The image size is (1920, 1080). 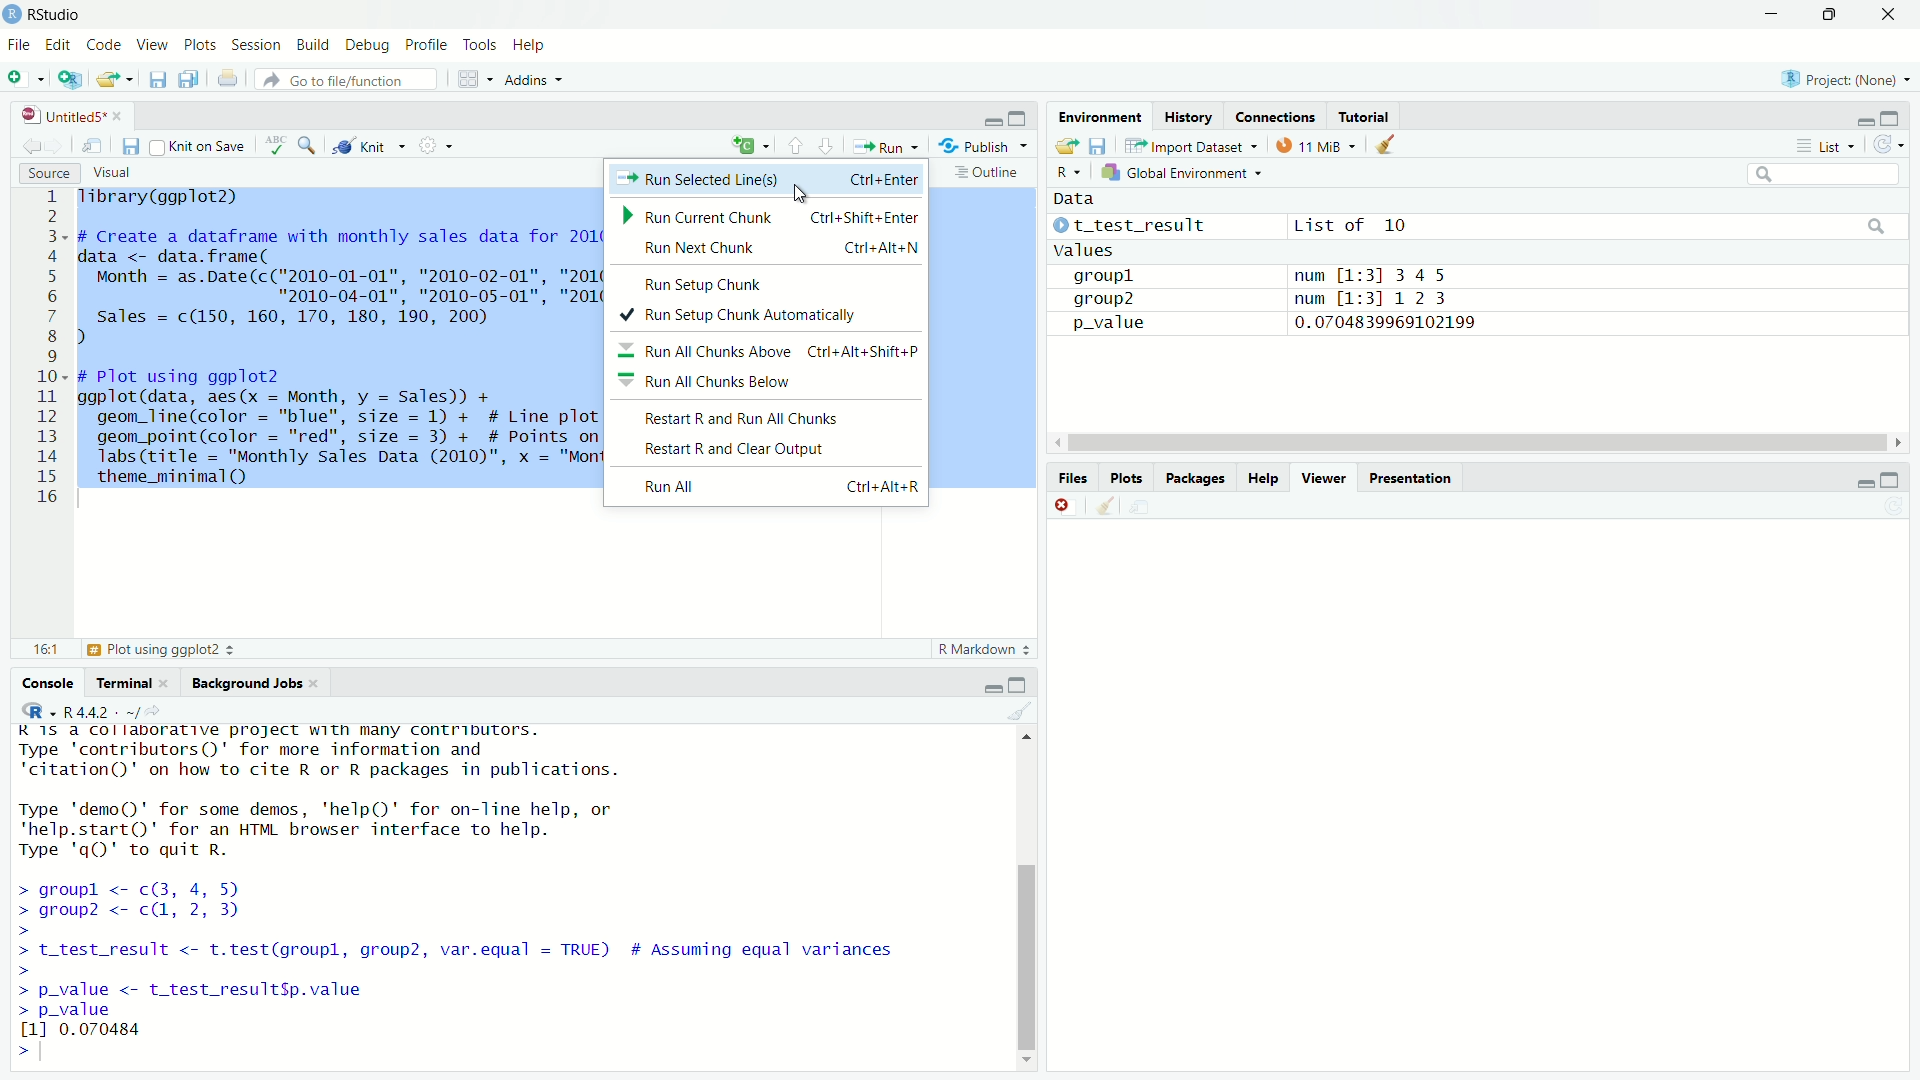 I want to click on Run , so click(x=887, y=146).